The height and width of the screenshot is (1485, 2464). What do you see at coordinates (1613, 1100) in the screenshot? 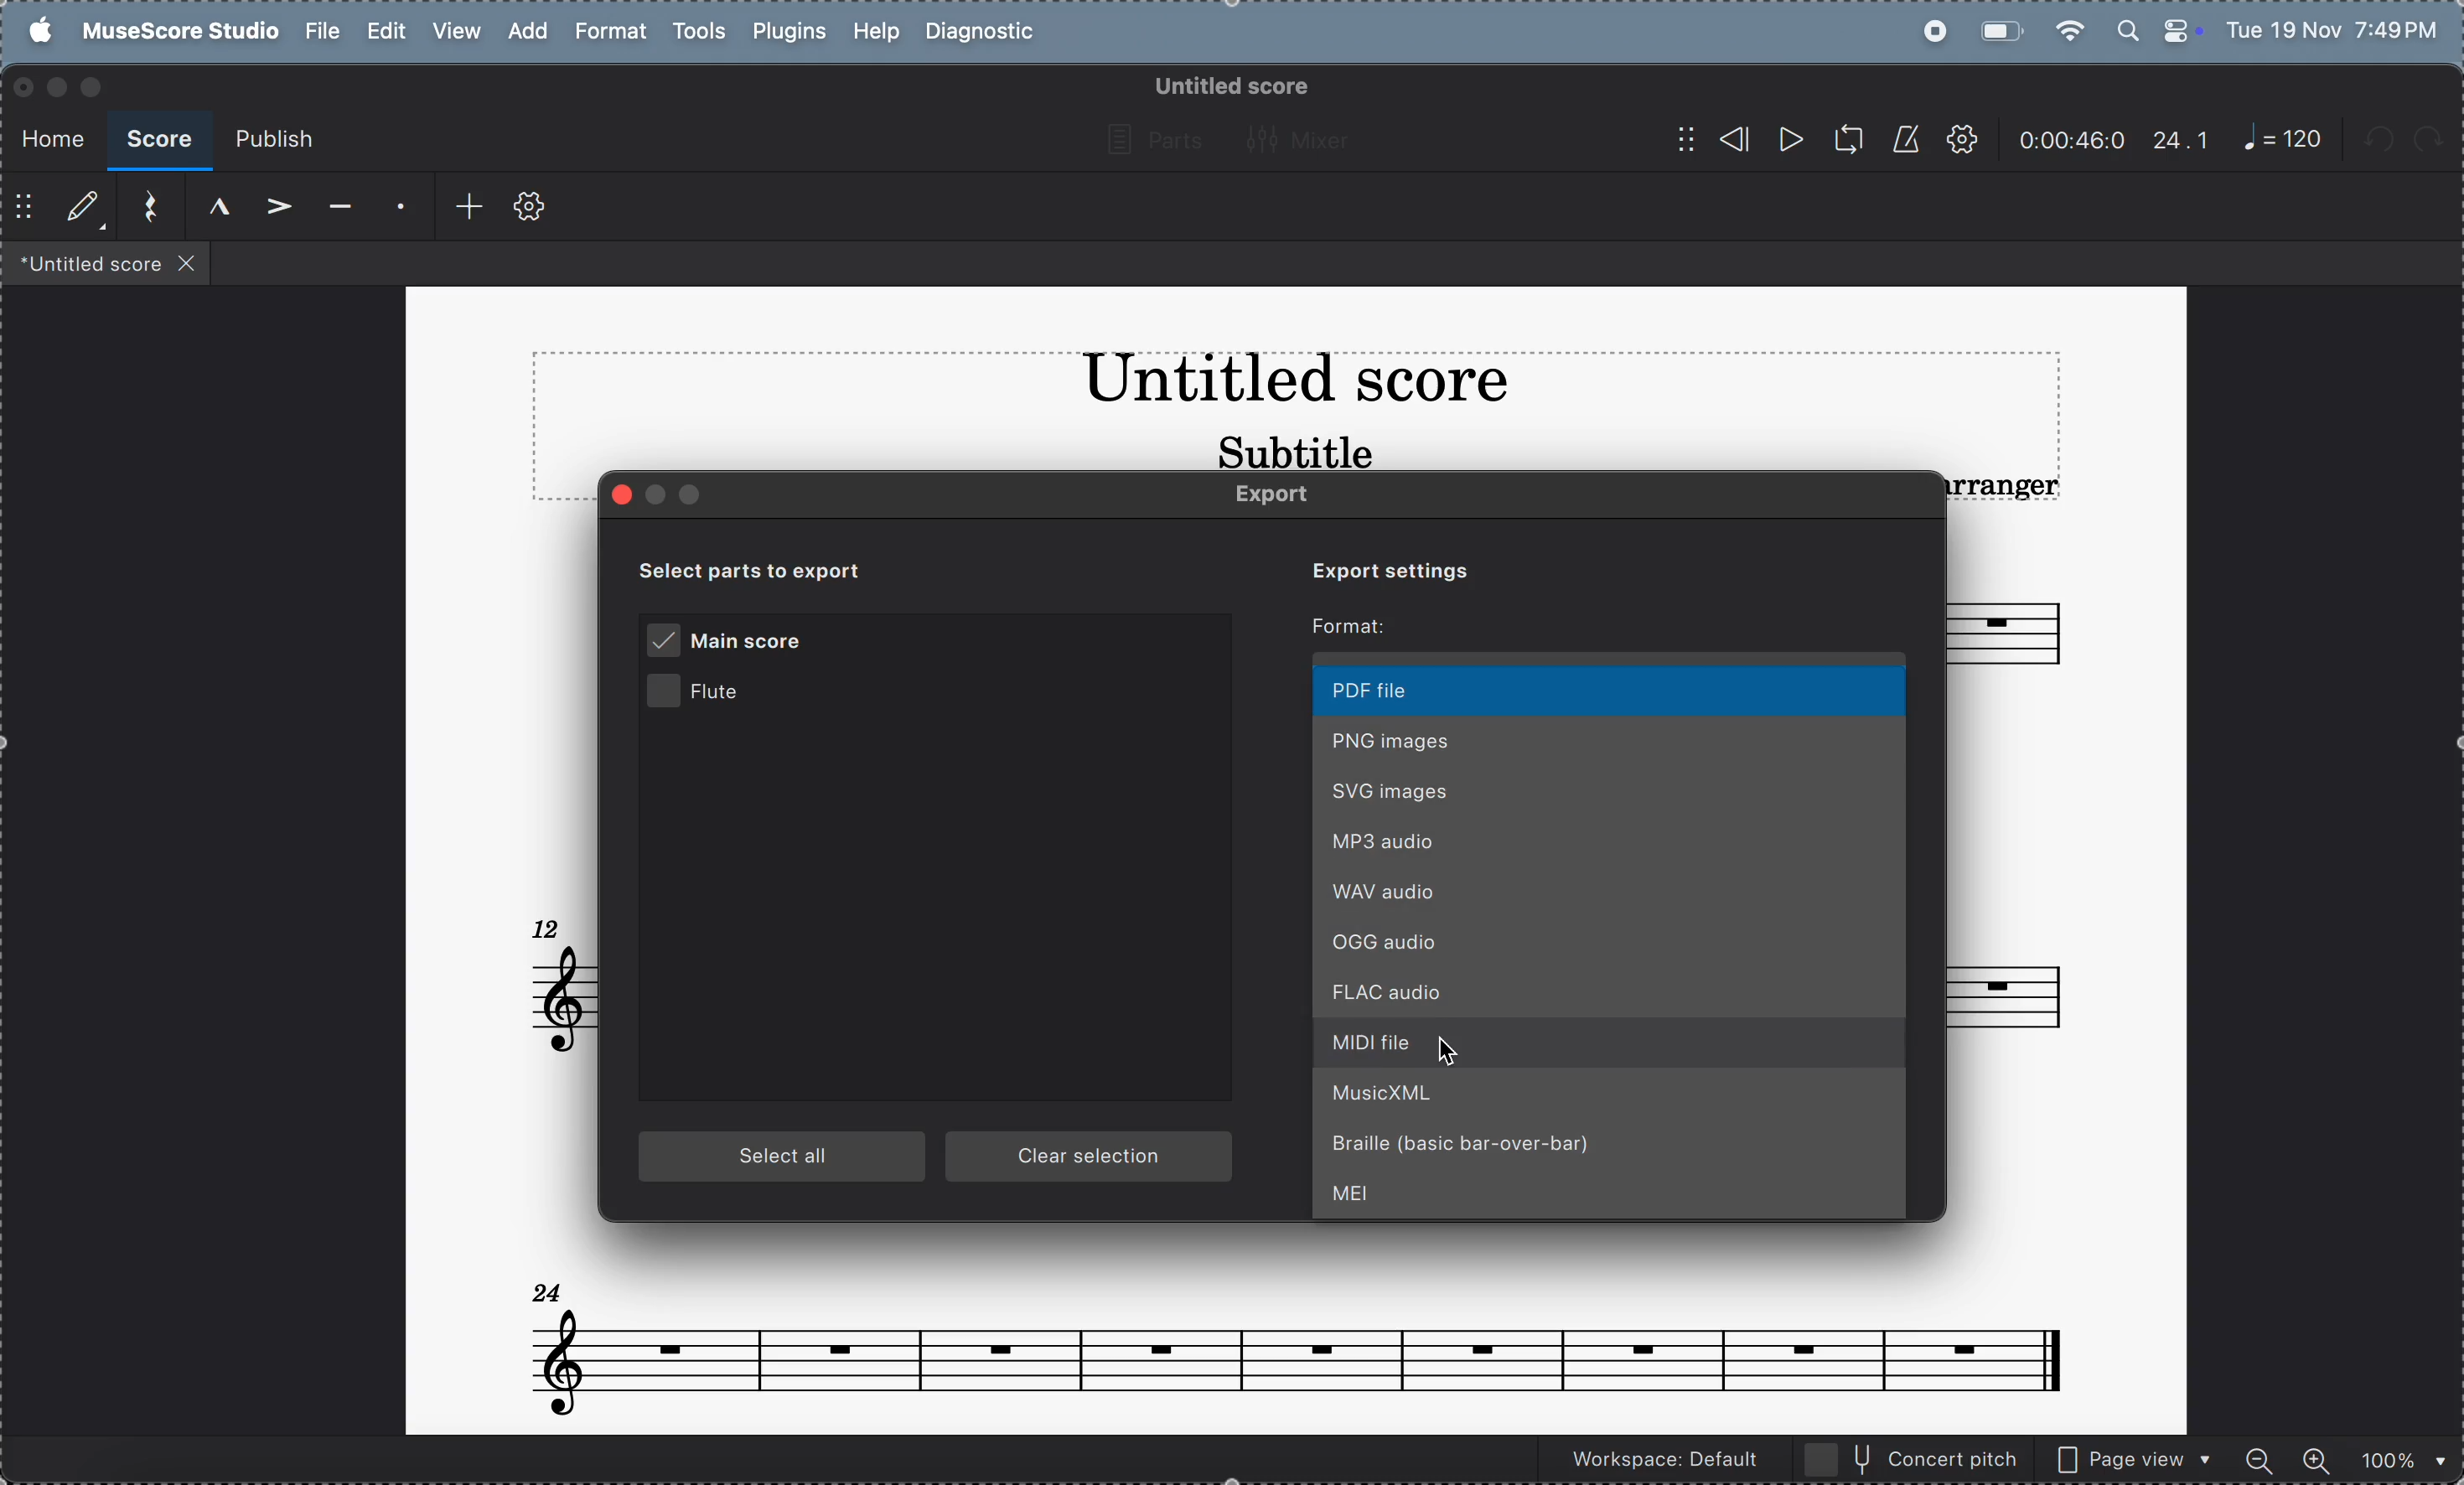
I see `Music XML` at bounding box center [1613, 1100].